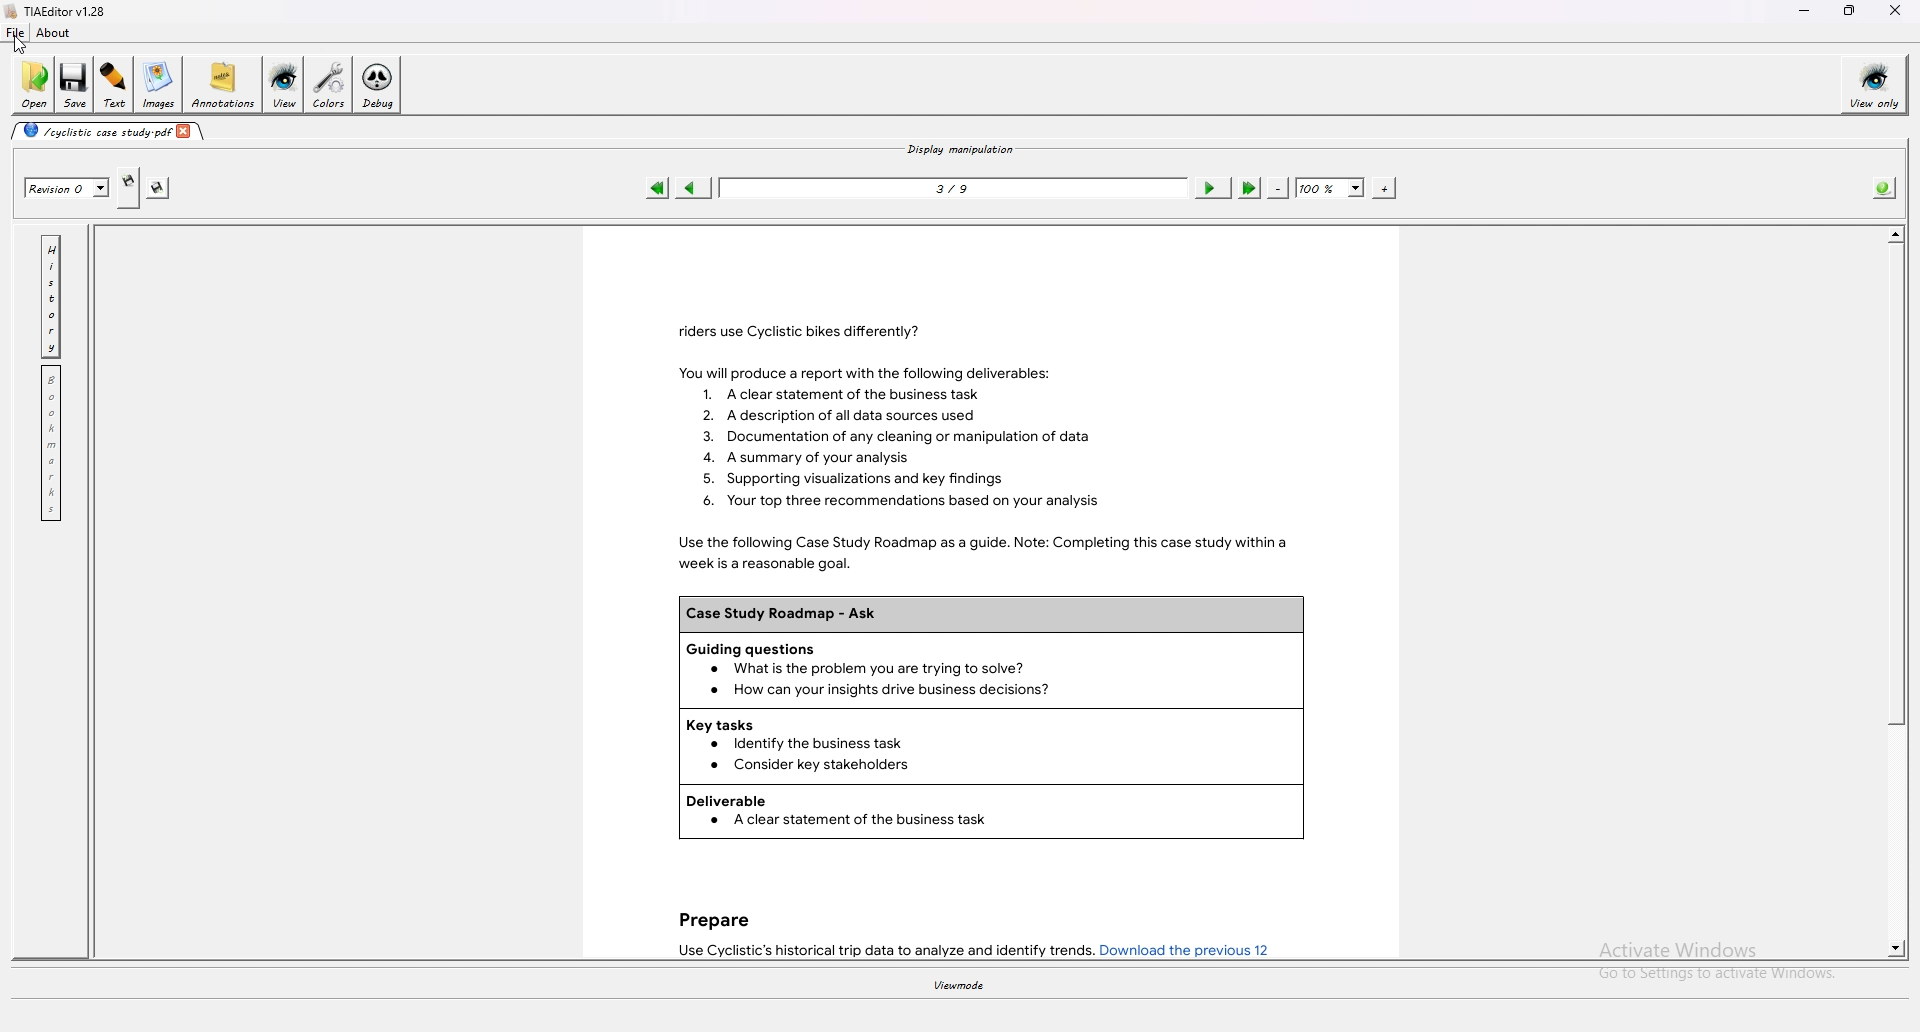 The image size is (1920, 1032). What do you see at coordinates (378, 85) in the screenshot?
I see `debug` at bounding box center [378, 85].